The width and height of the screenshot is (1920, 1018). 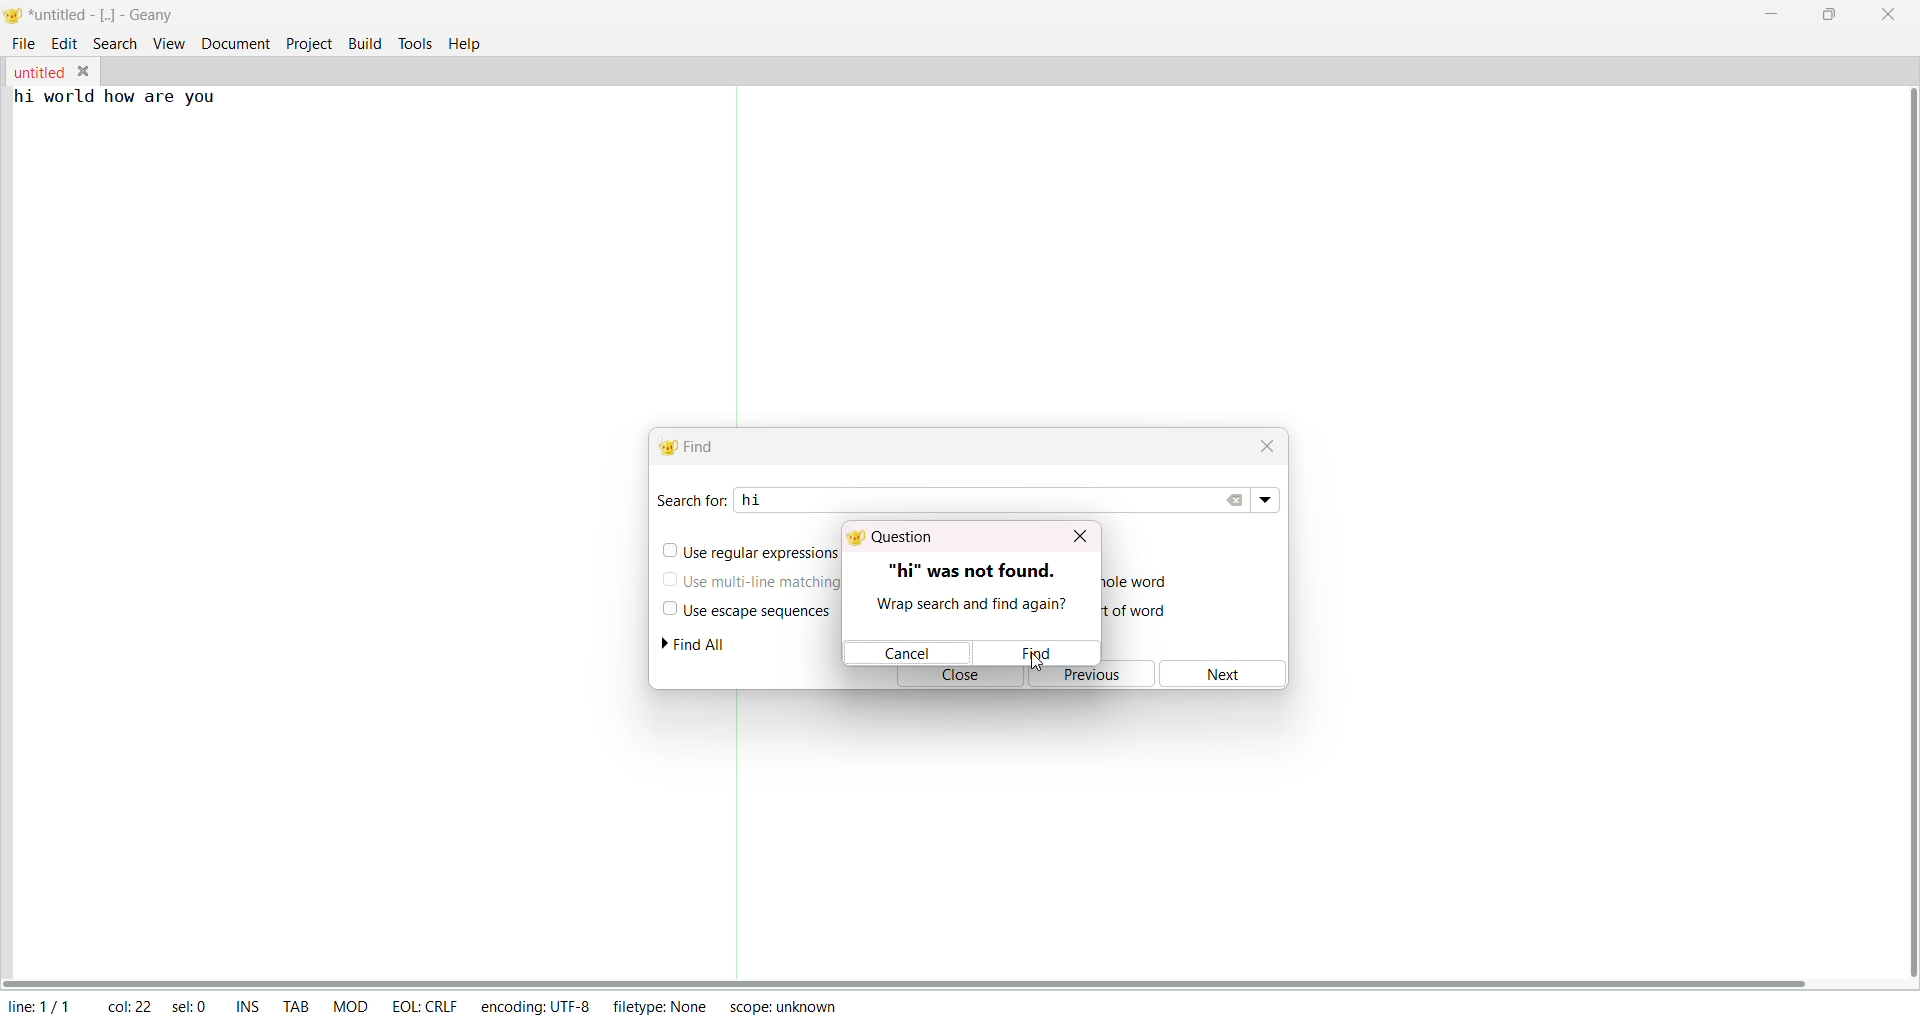 I want to click on file, so click(x=20, y=42).